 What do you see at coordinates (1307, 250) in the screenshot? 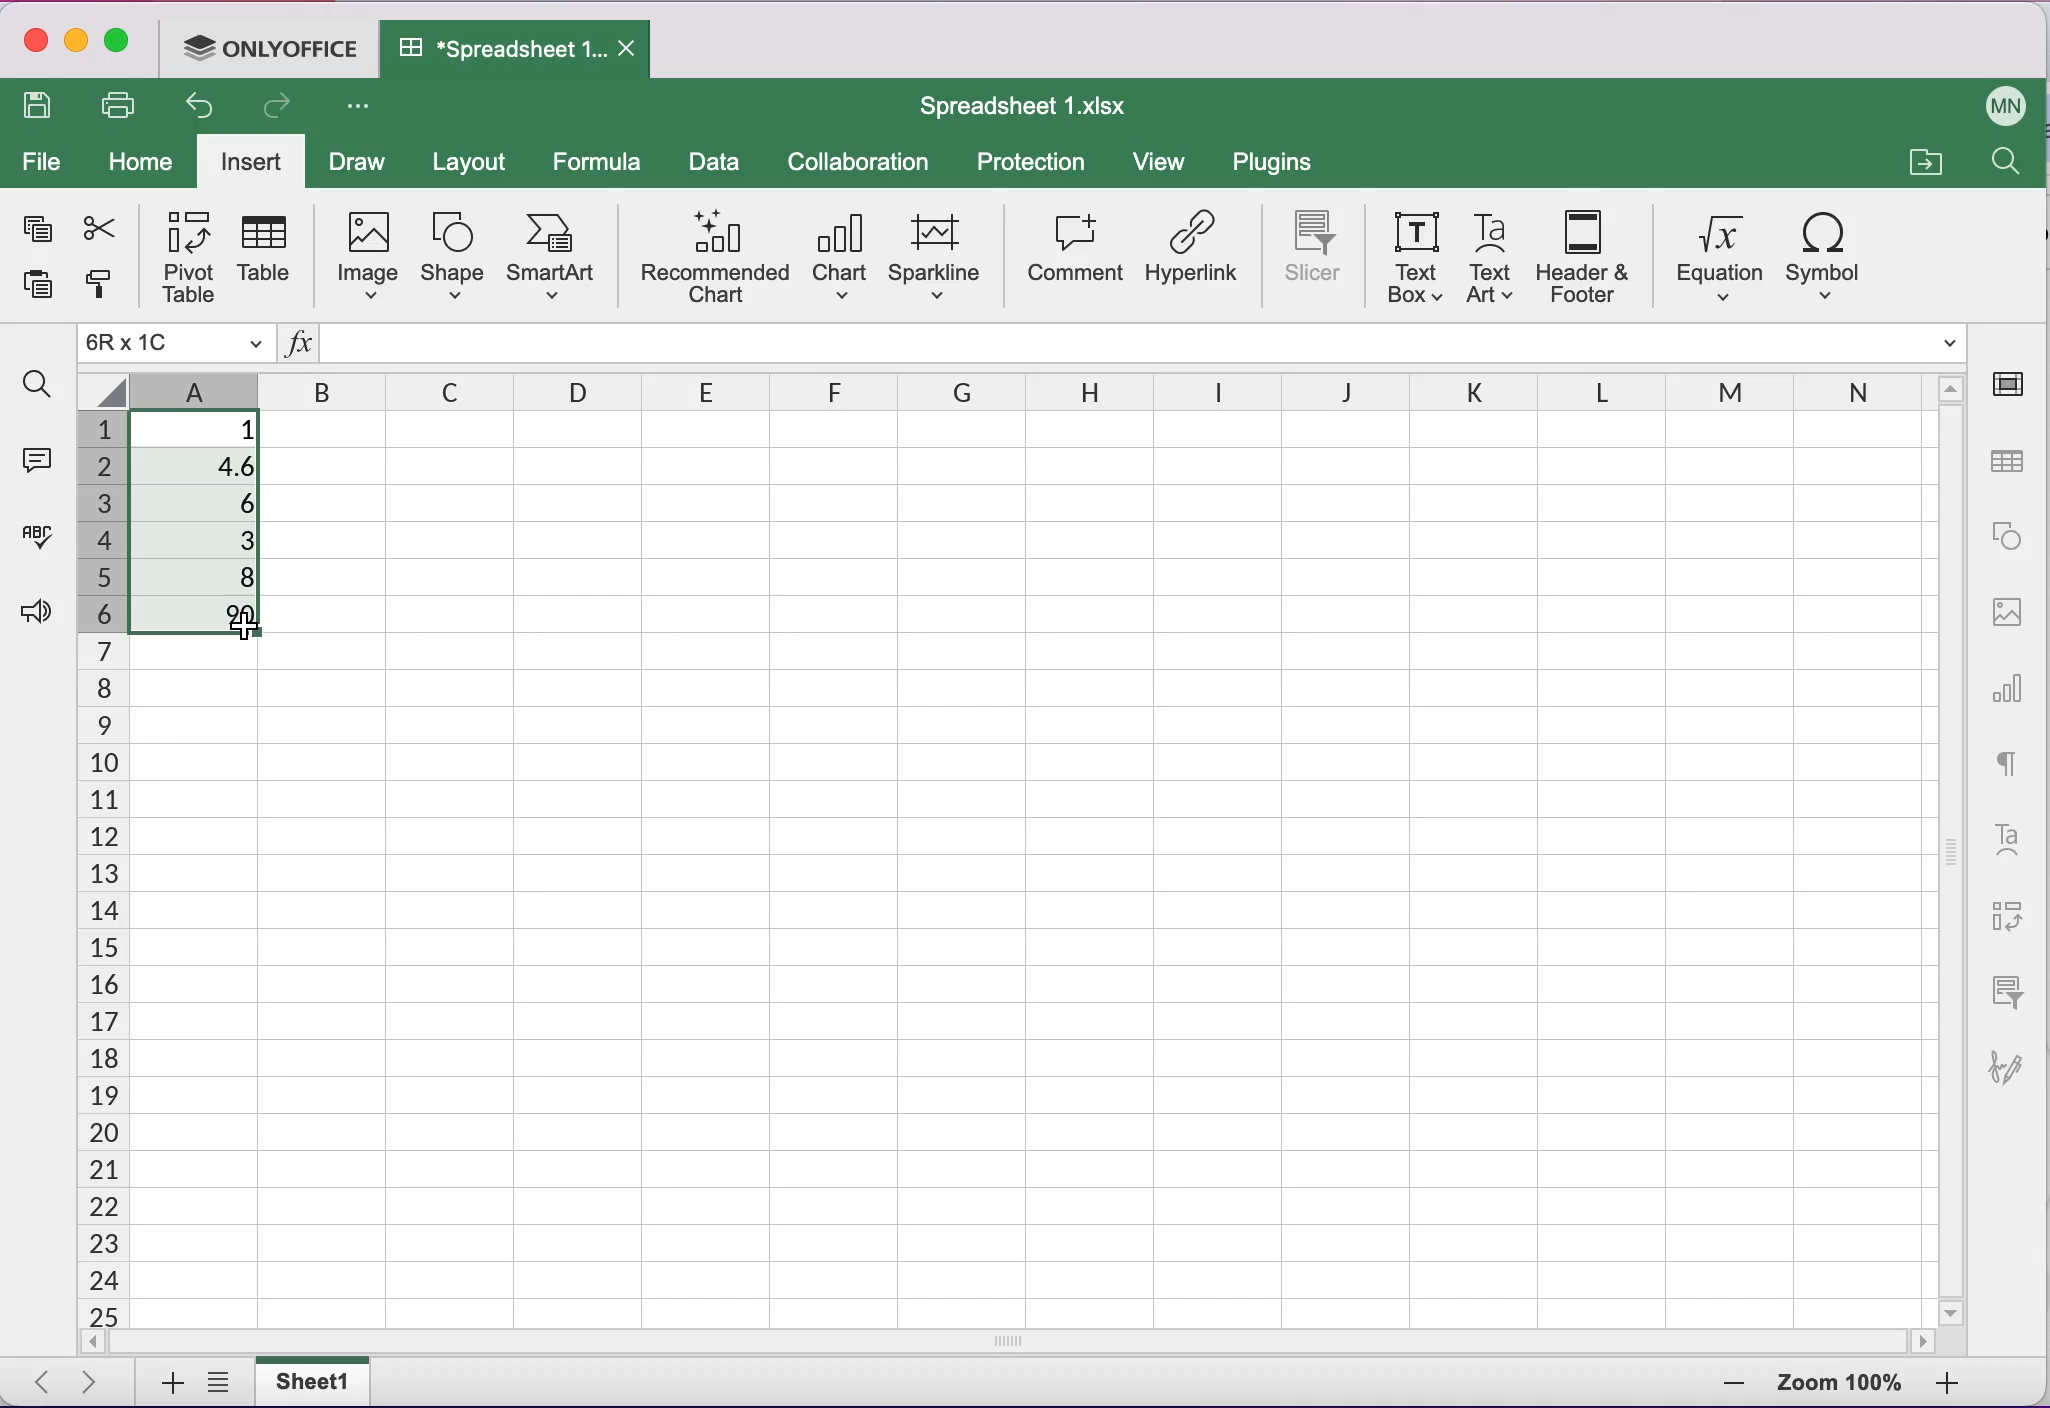
I see `slicer` at bounding box center [1307, 250].